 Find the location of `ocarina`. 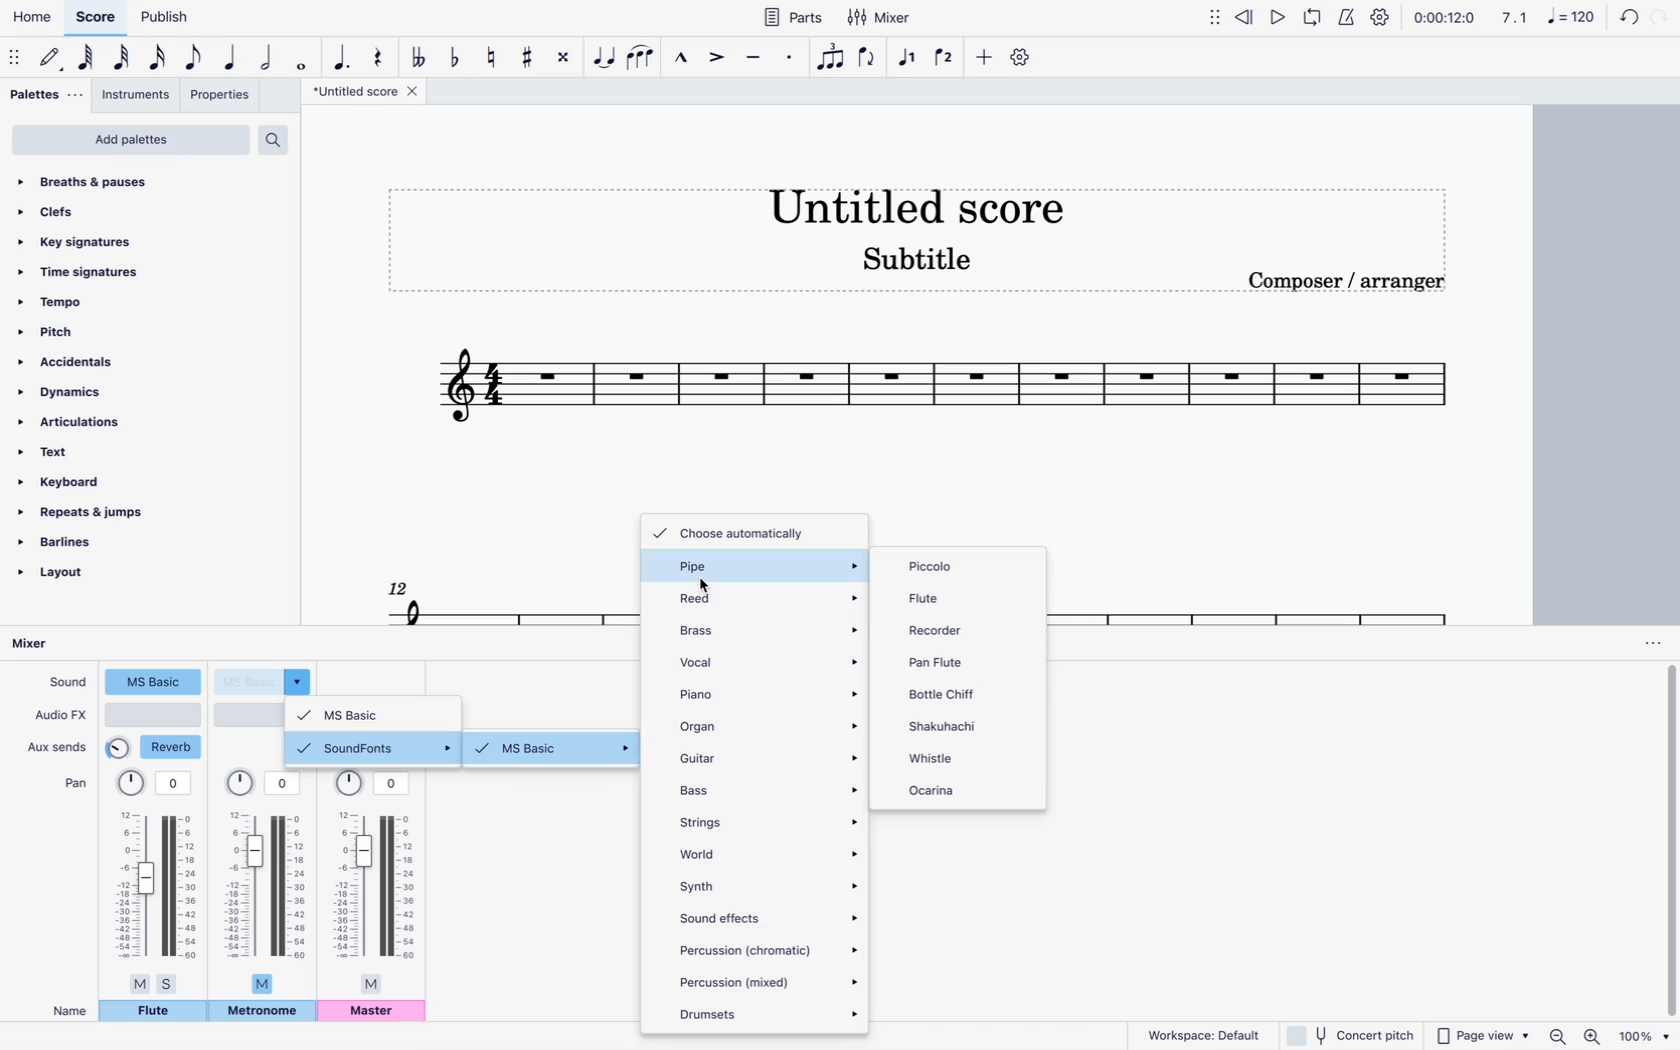

ocarina is located at coordinates (968, 791).